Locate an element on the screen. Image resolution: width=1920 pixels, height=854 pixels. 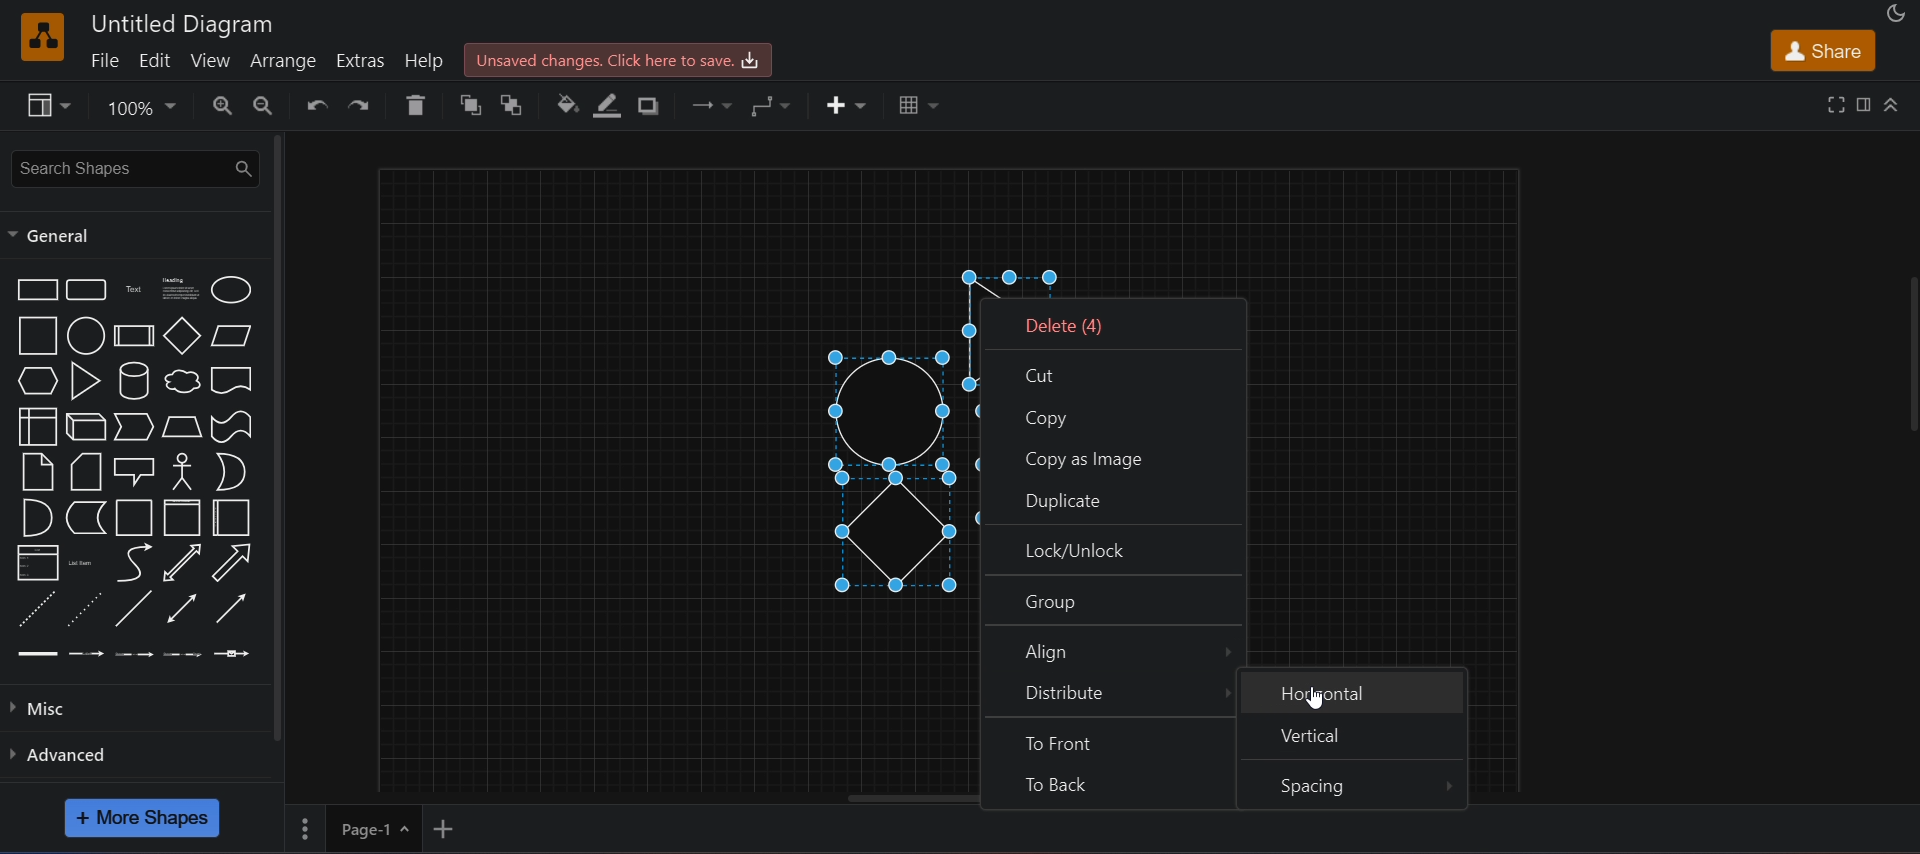
spacing is located at coordinates (1352, 785).